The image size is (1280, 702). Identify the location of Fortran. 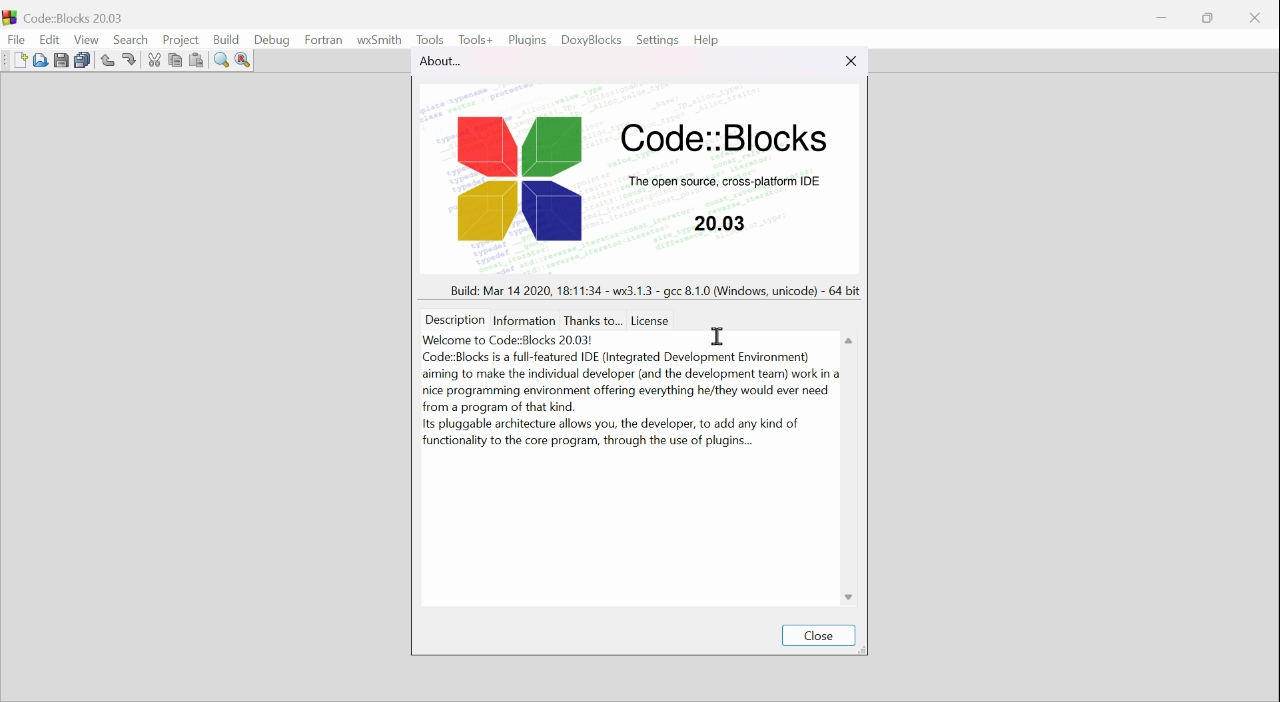
(326, 40).